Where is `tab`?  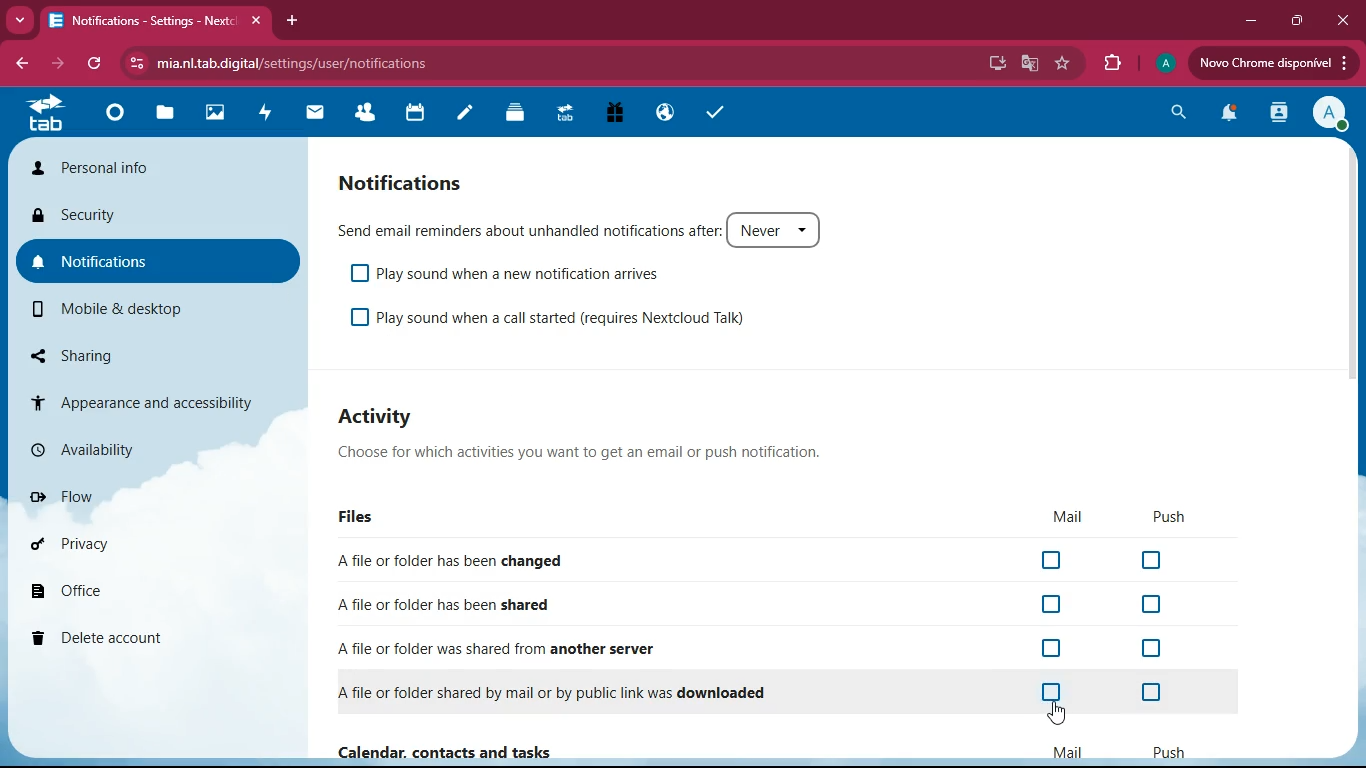 tab is located at coordinates (563, 116).